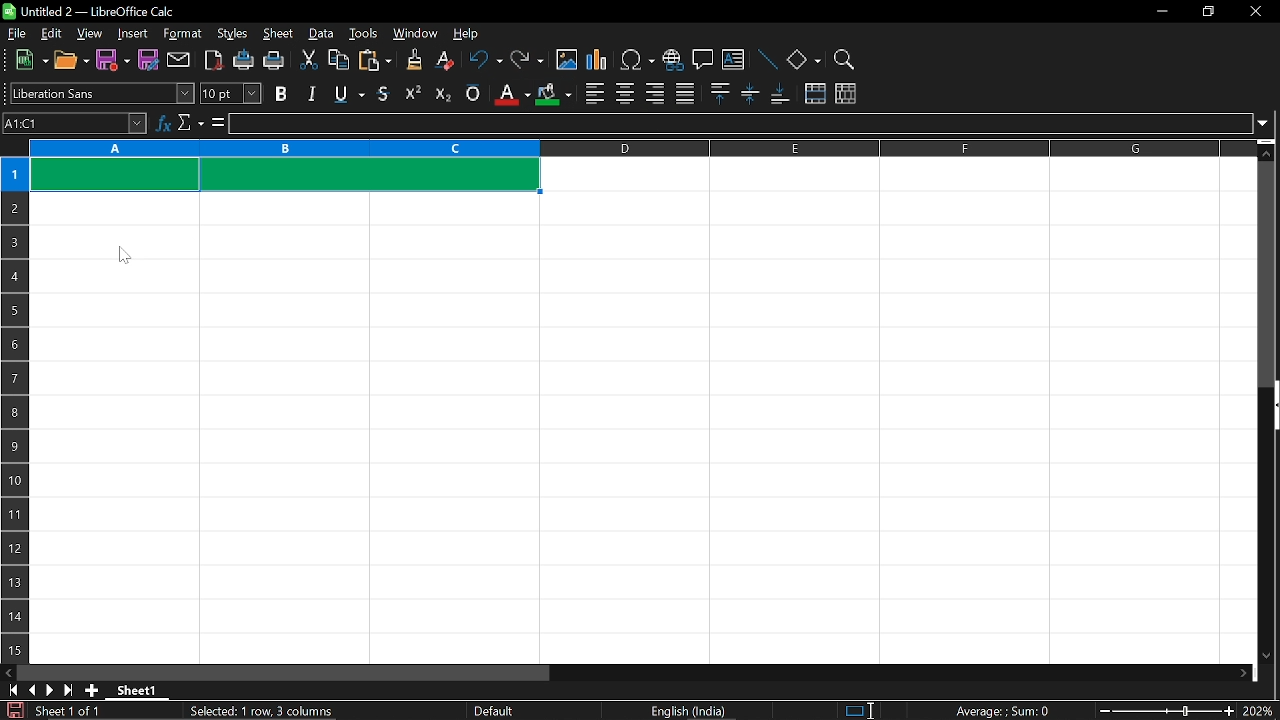 Image resolution: width=1280 pixels, height=720 pixels. Describe the element at coordinates (473, 94) in the screenshot. I see `overline` at that location.